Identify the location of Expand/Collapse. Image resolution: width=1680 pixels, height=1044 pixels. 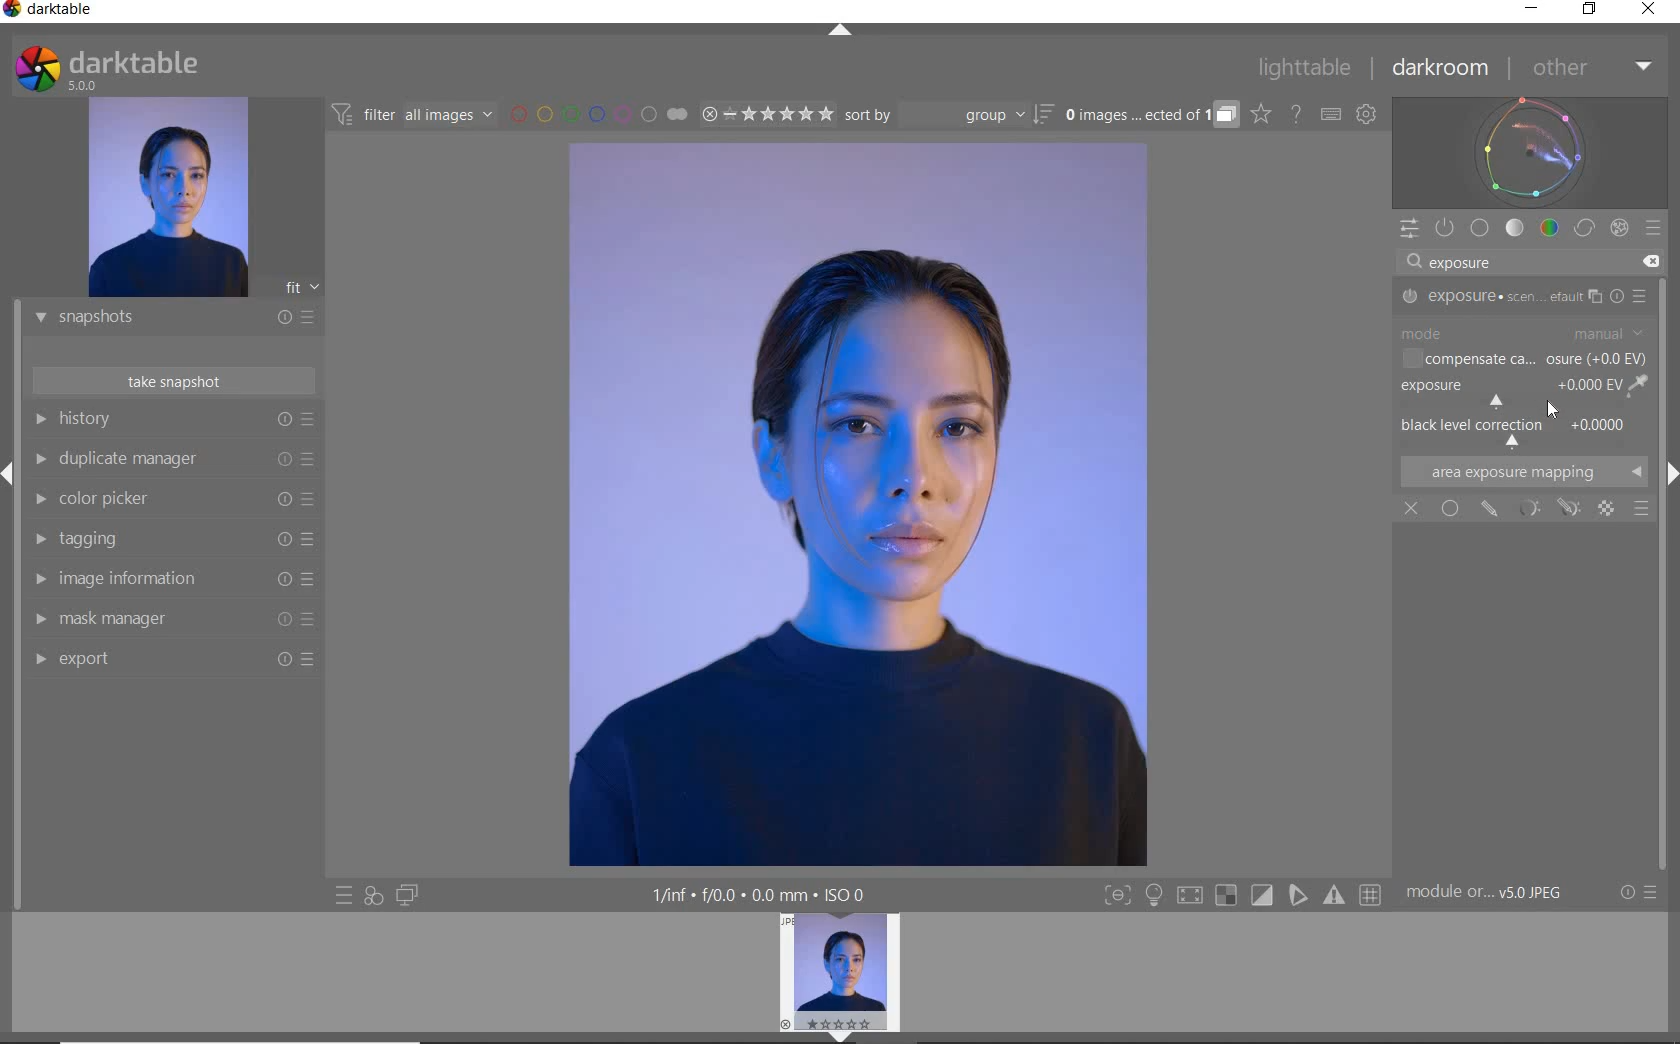
(1669, 471).